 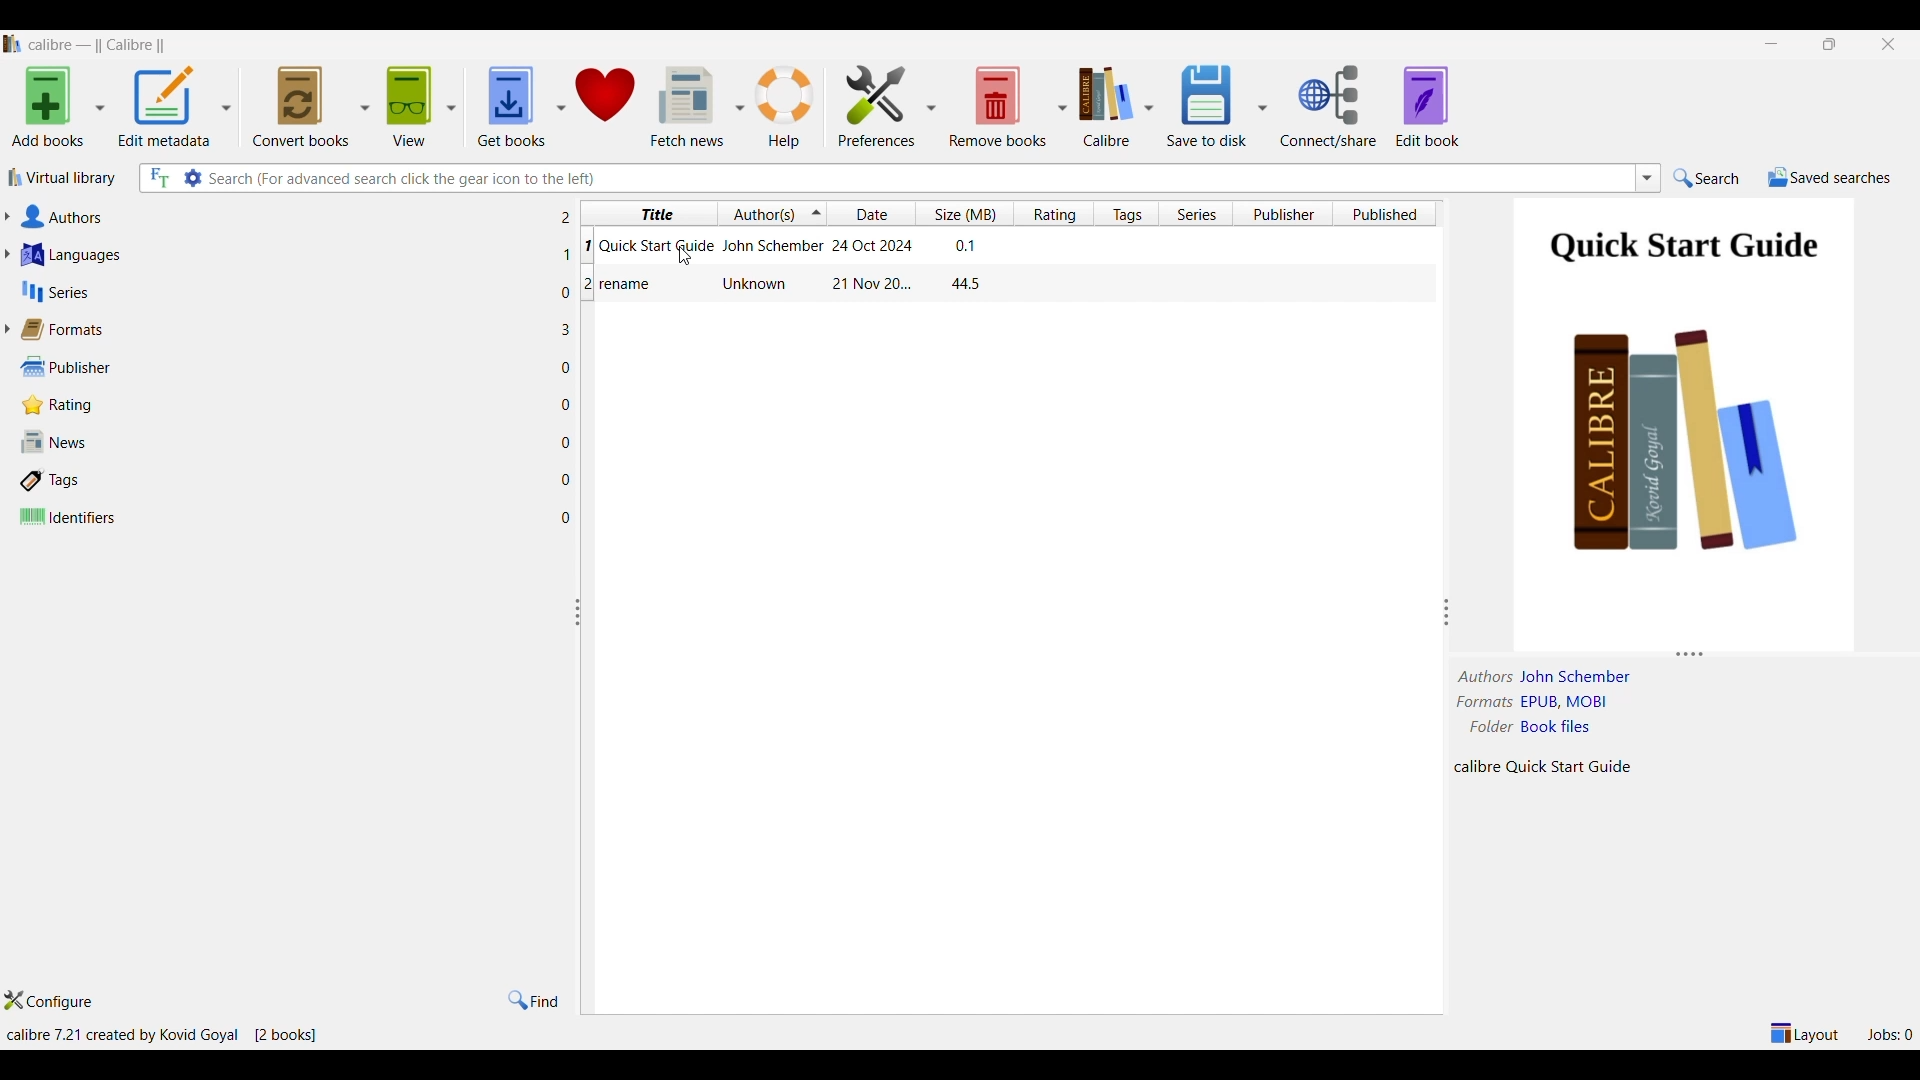 I want to click on Fetch news, so click(x=684, y=107).